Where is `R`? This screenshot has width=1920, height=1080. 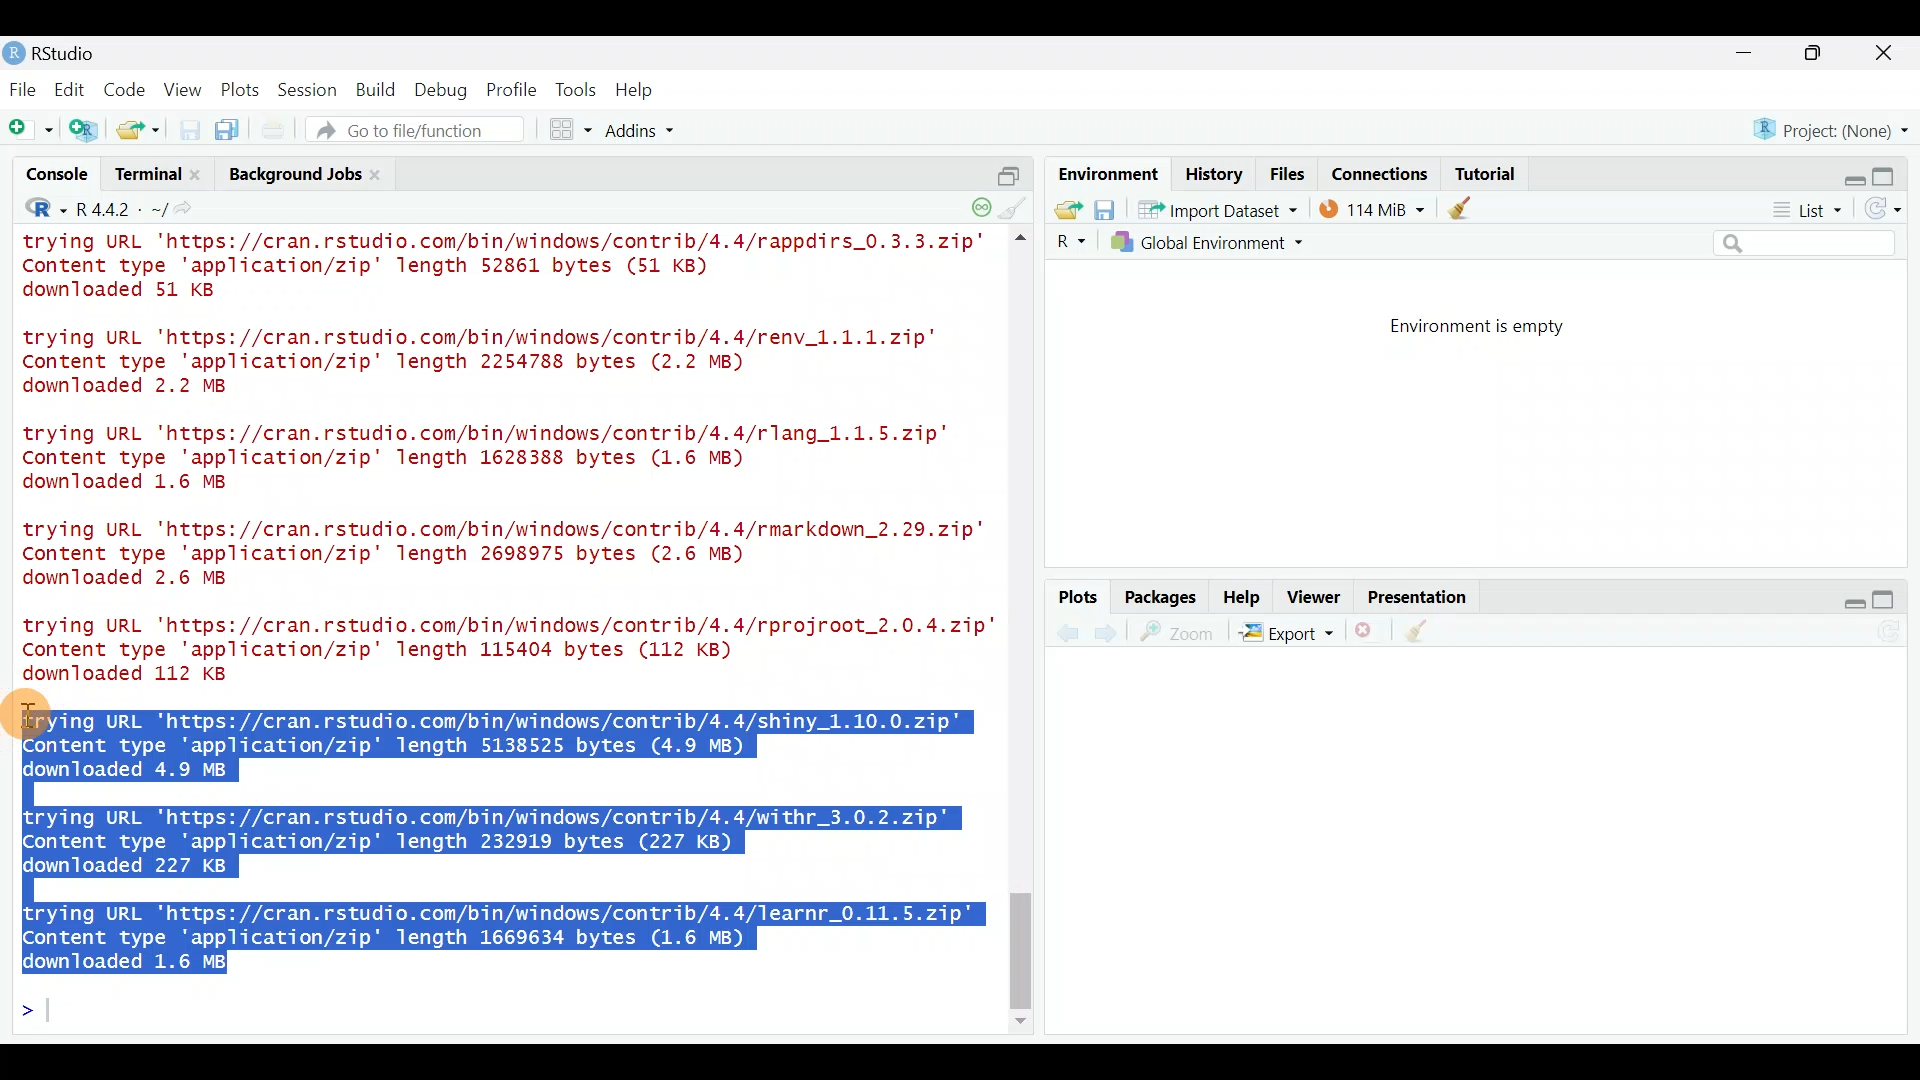
R is located at coordinates (32, 211).